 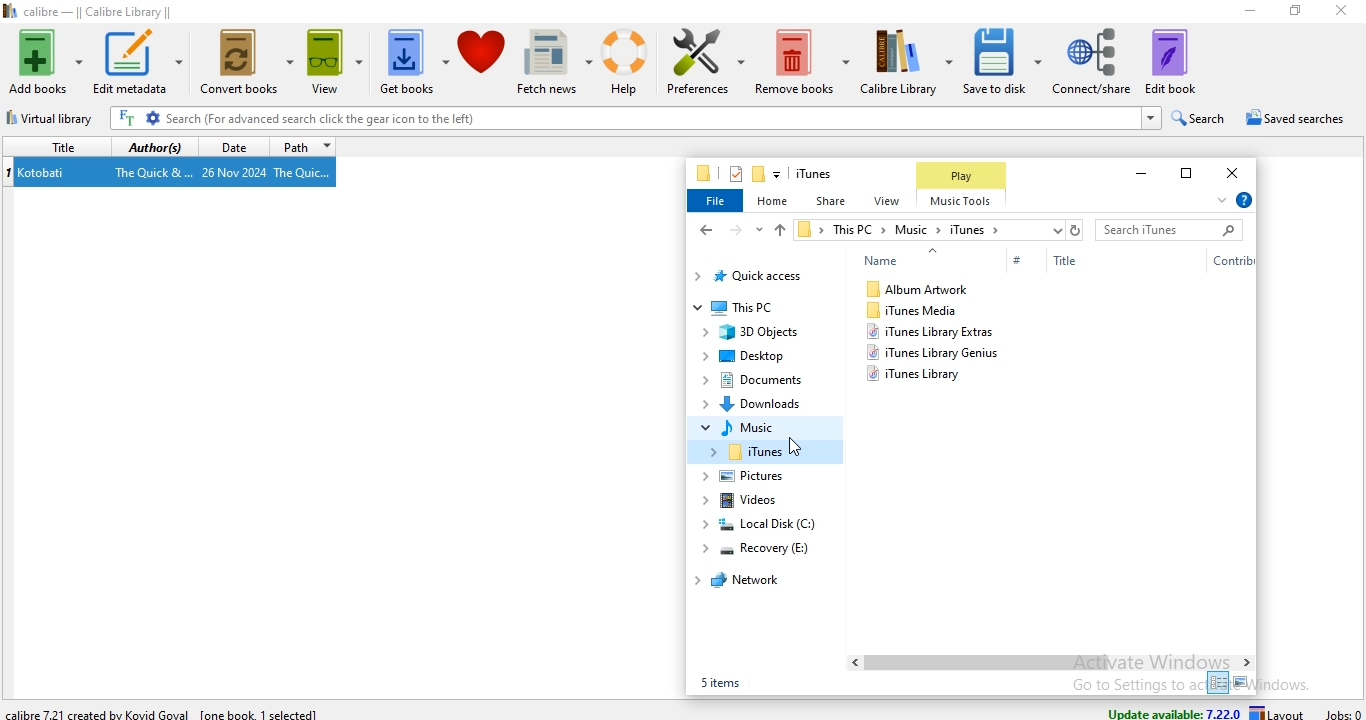 What do you see at coordinates (748, 581) in the screenshot?
I see `network` at bounding box center [748, 581].